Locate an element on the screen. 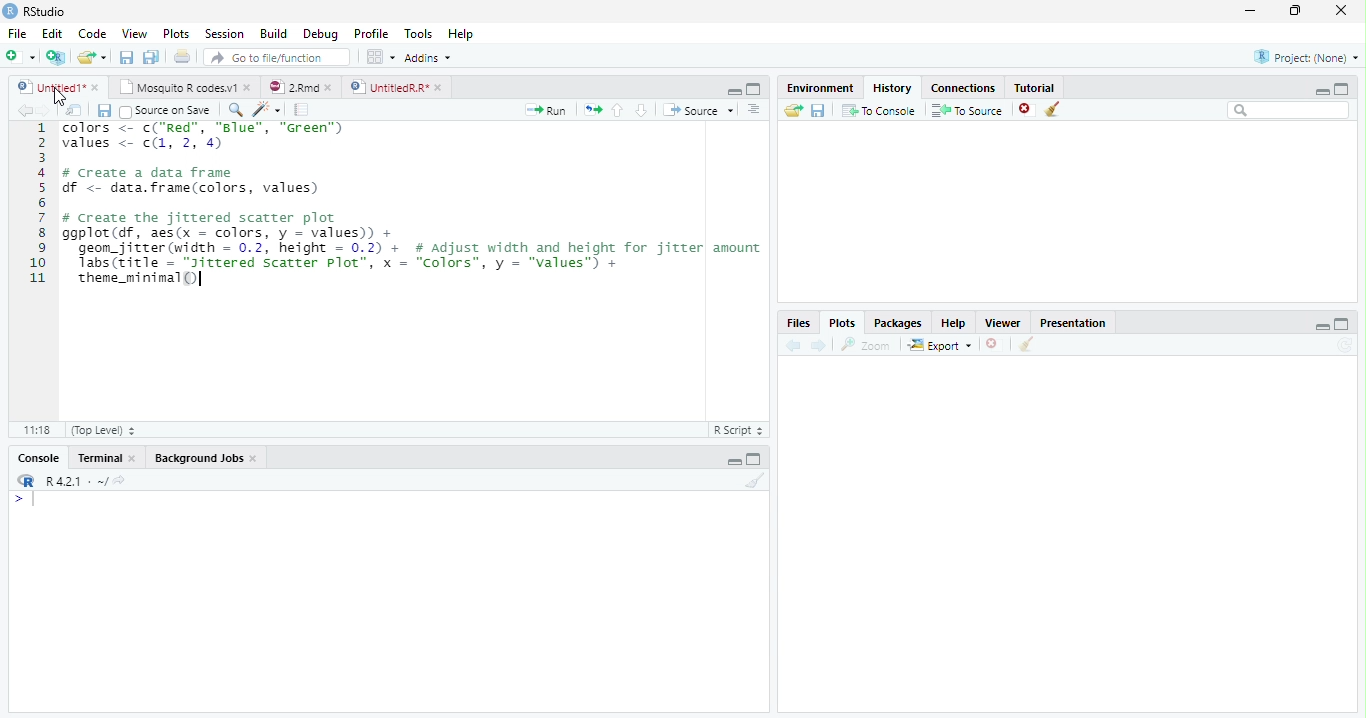  Debug is located at coordinates (320, 34).